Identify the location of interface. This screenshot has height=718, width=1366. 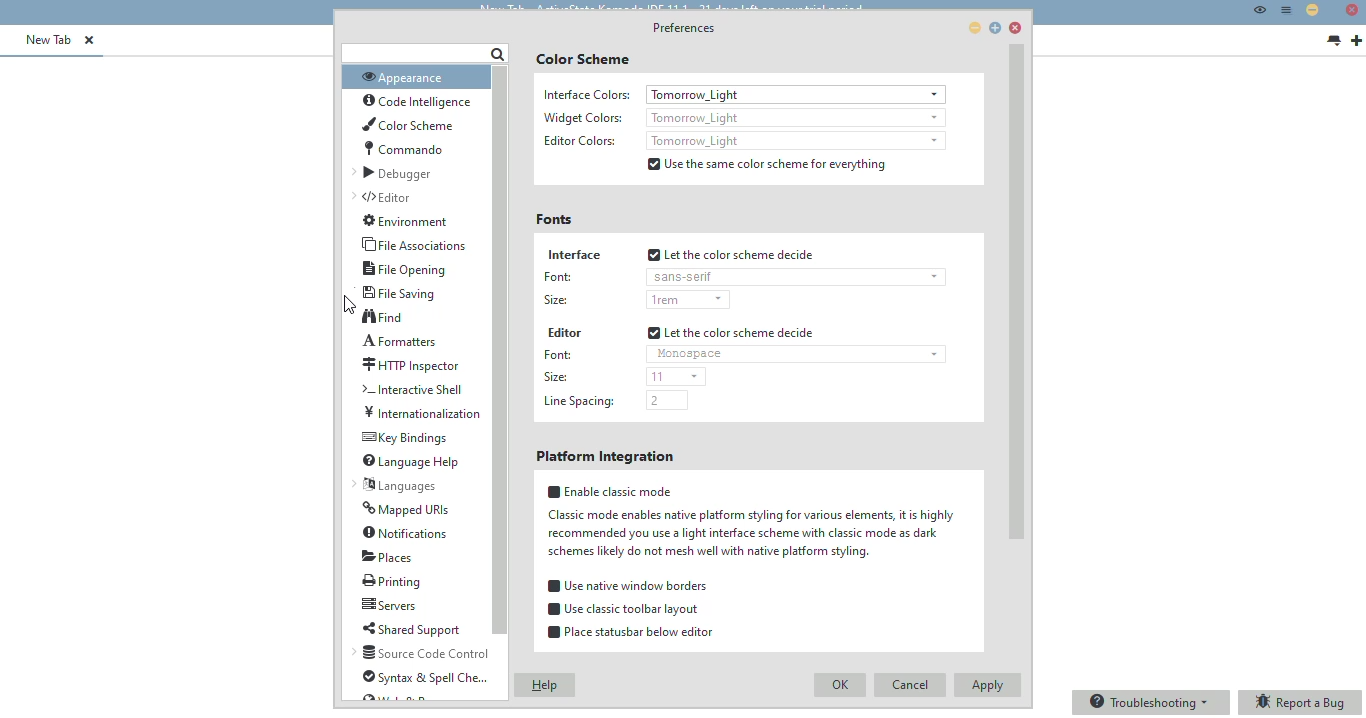
(573, 254).